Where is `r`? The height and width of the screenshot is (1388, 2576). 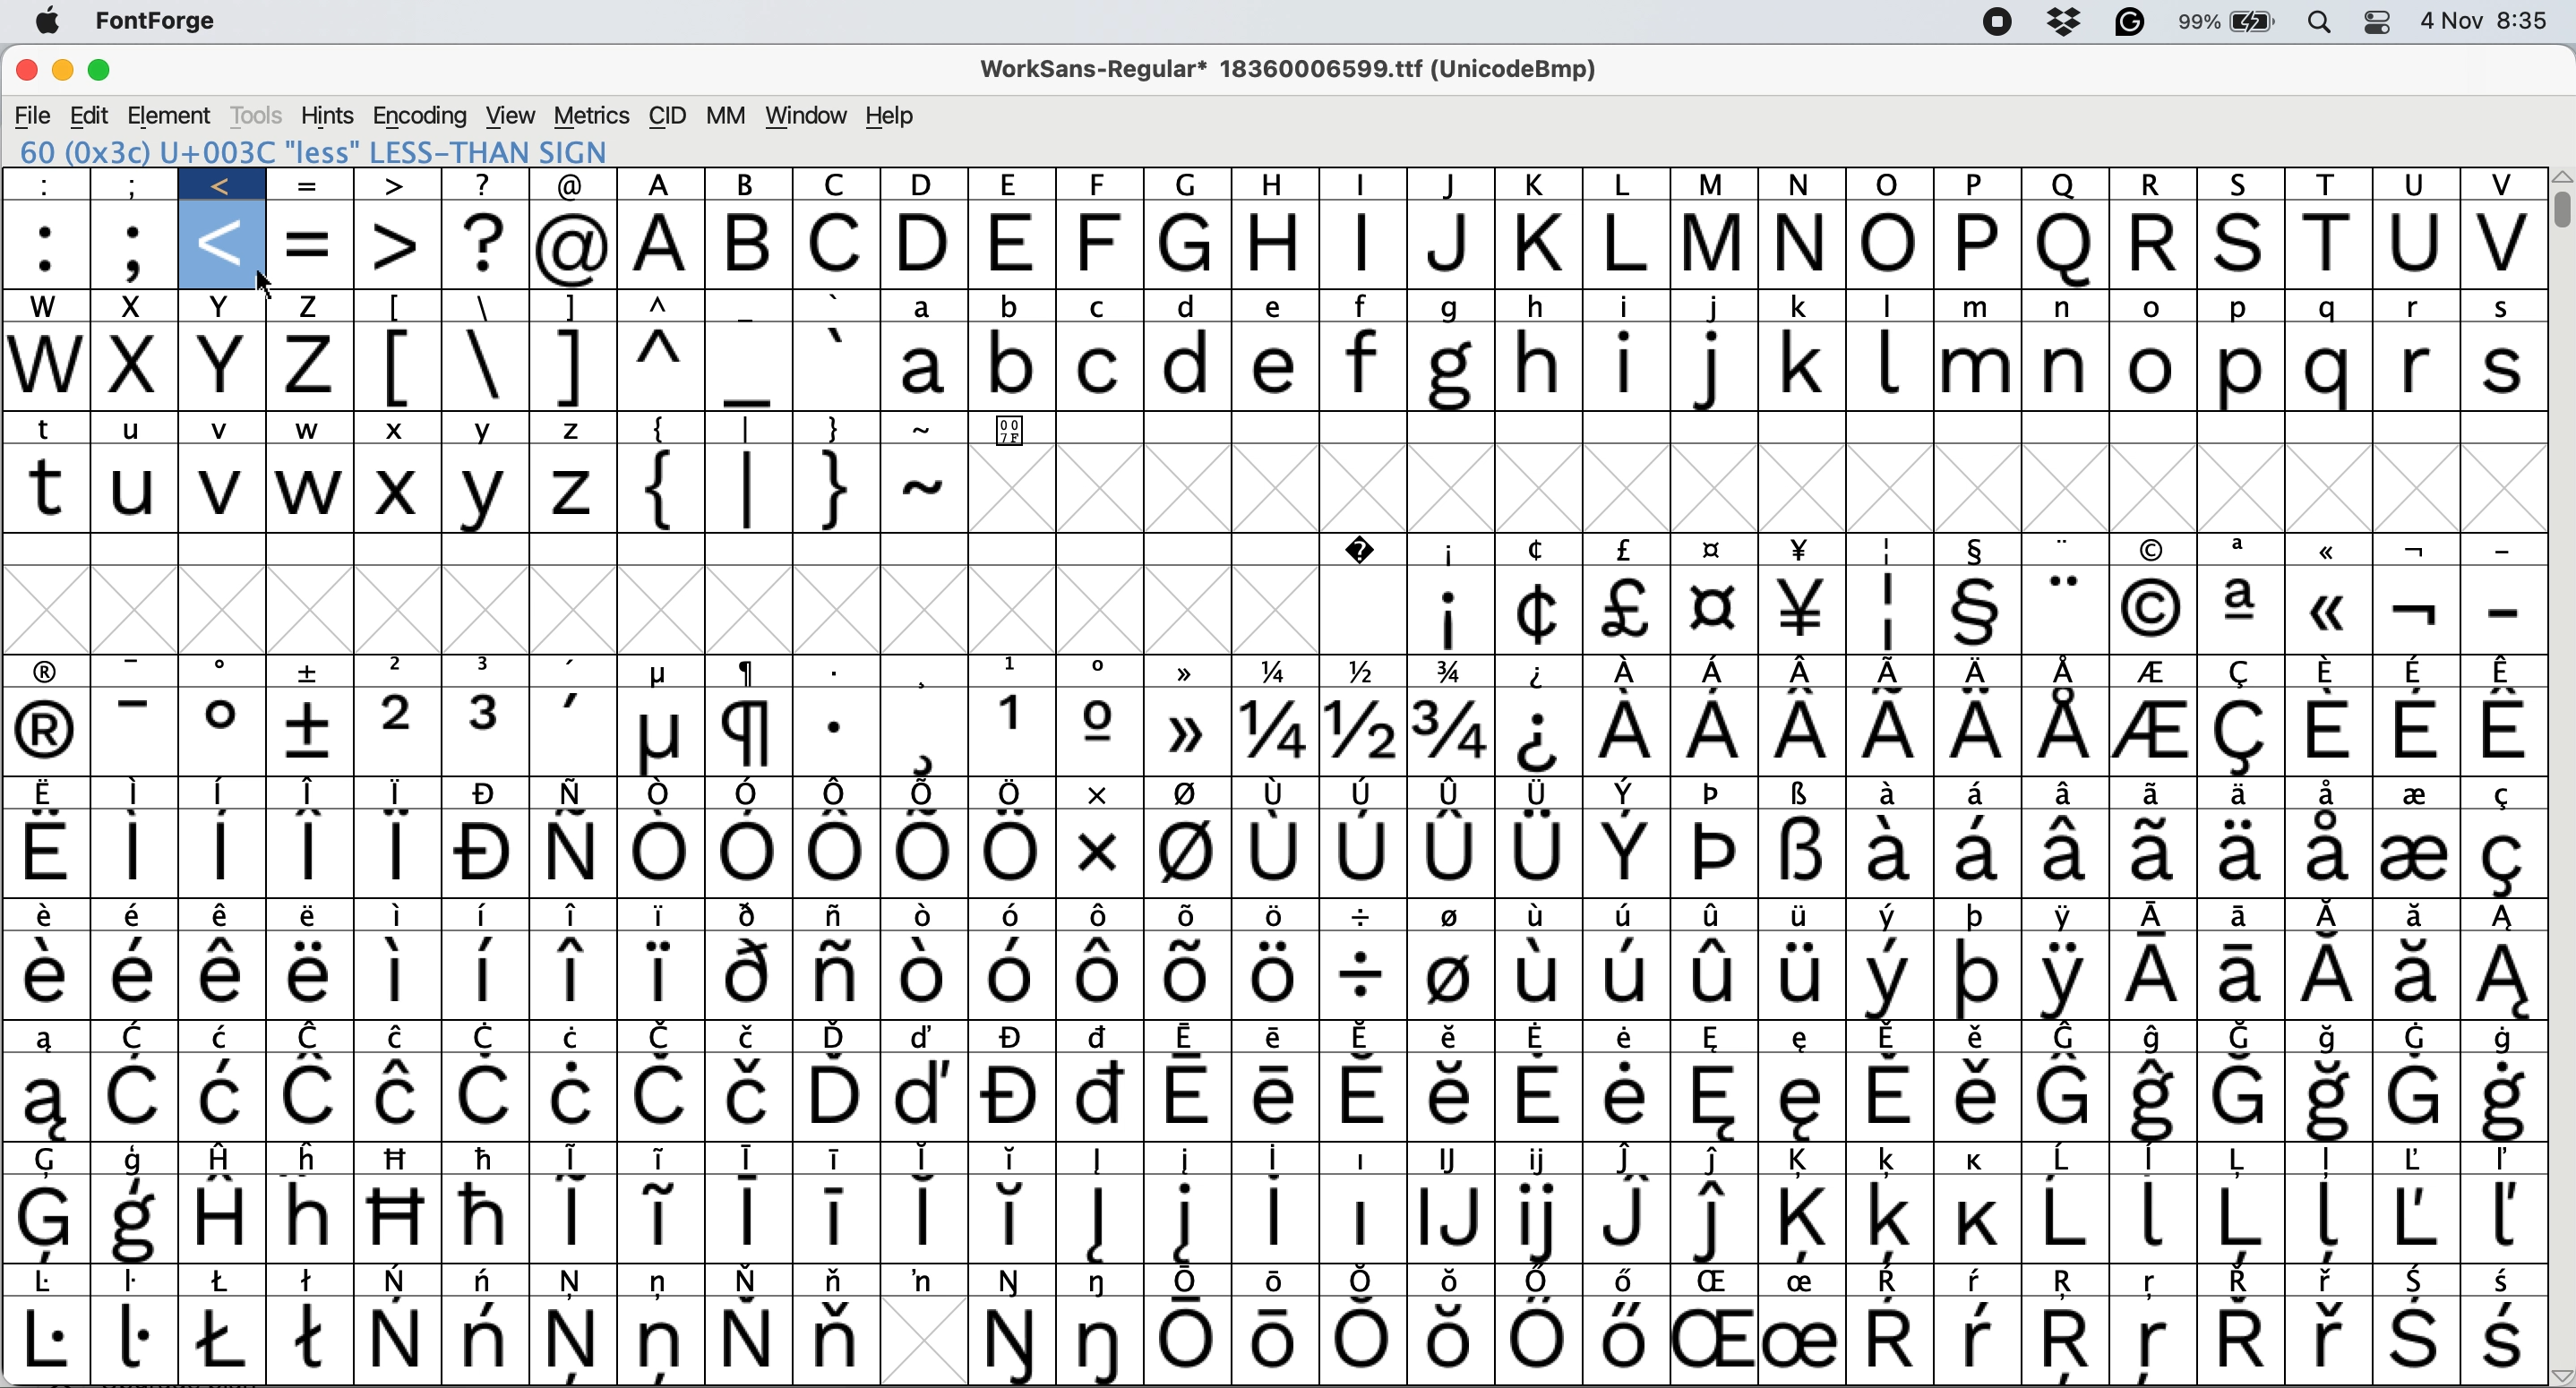 r is located at coordinates (2156, 185).